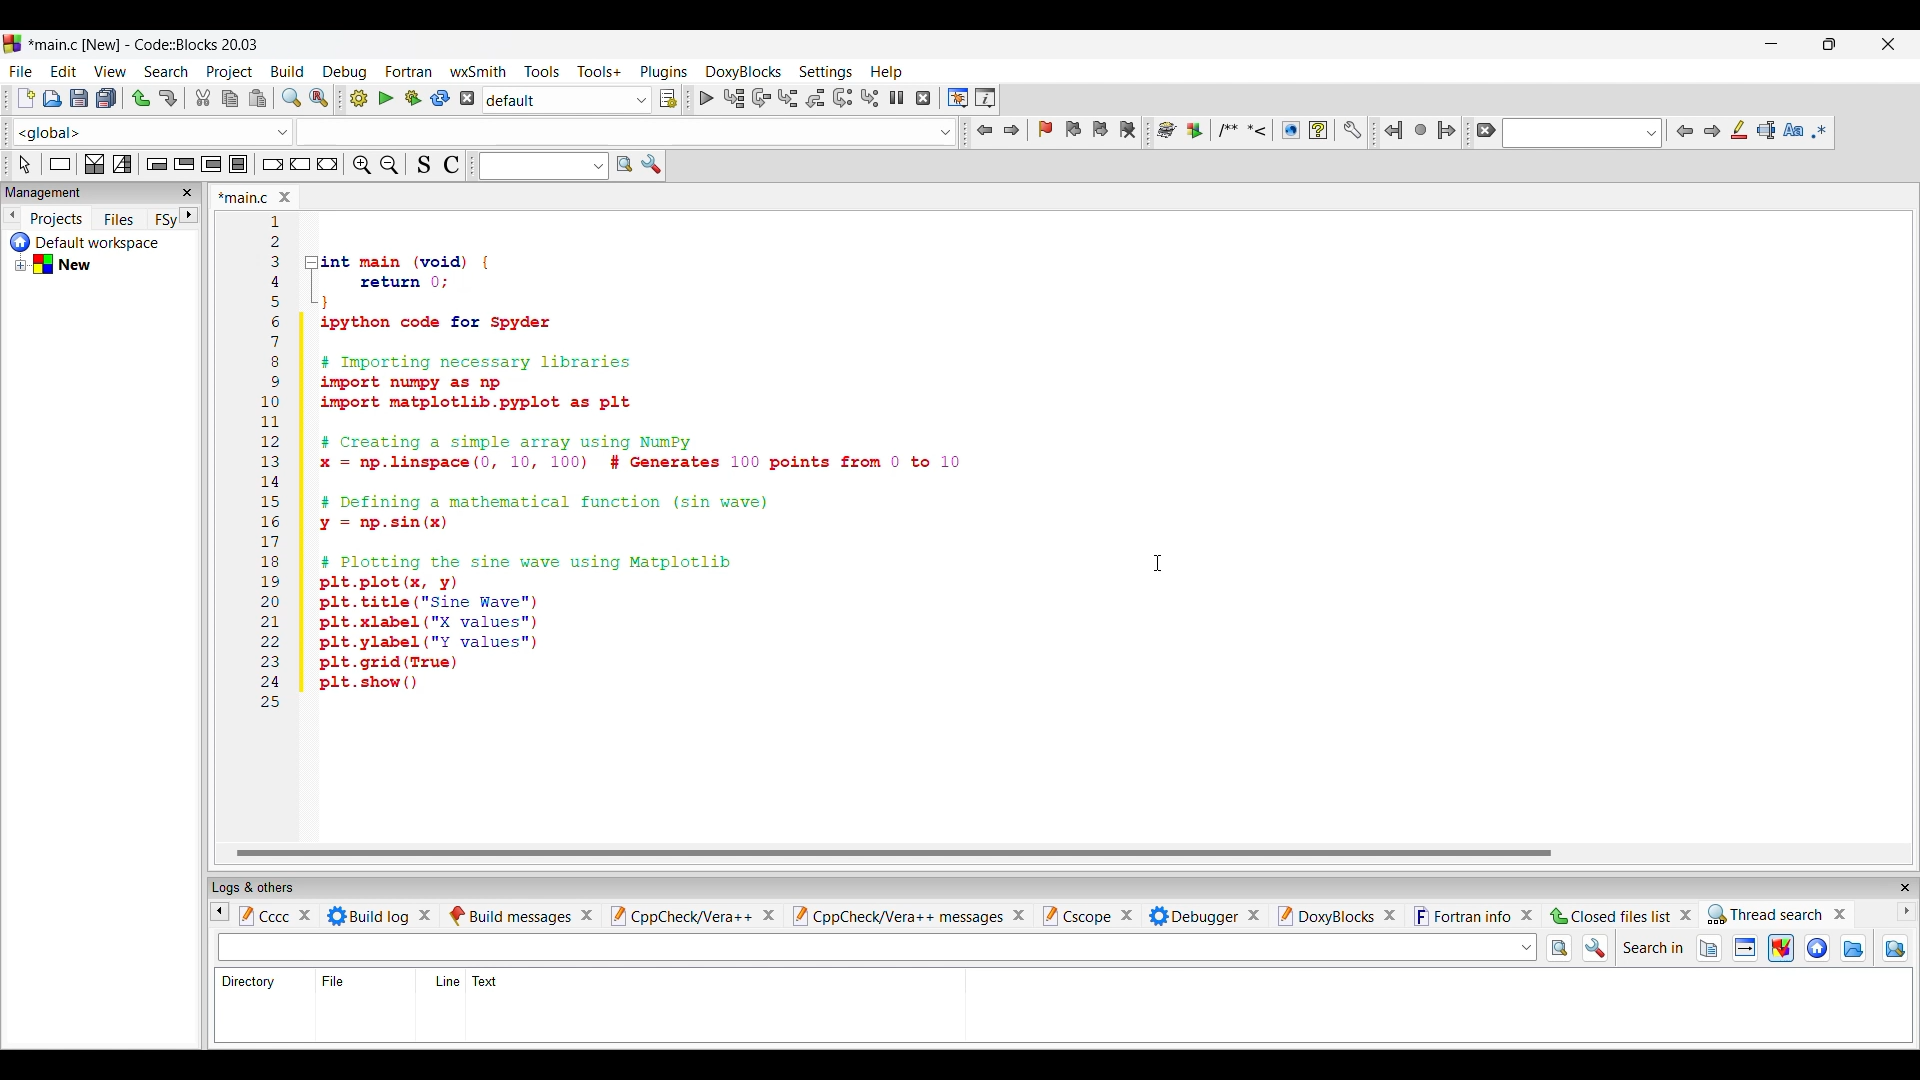 This screenshot has width=1920, height=1080. What do you see at coordinates (1830, 44) in the screenshot?
I see `Show in a smaller tab` at bounding box center [1830, 44].